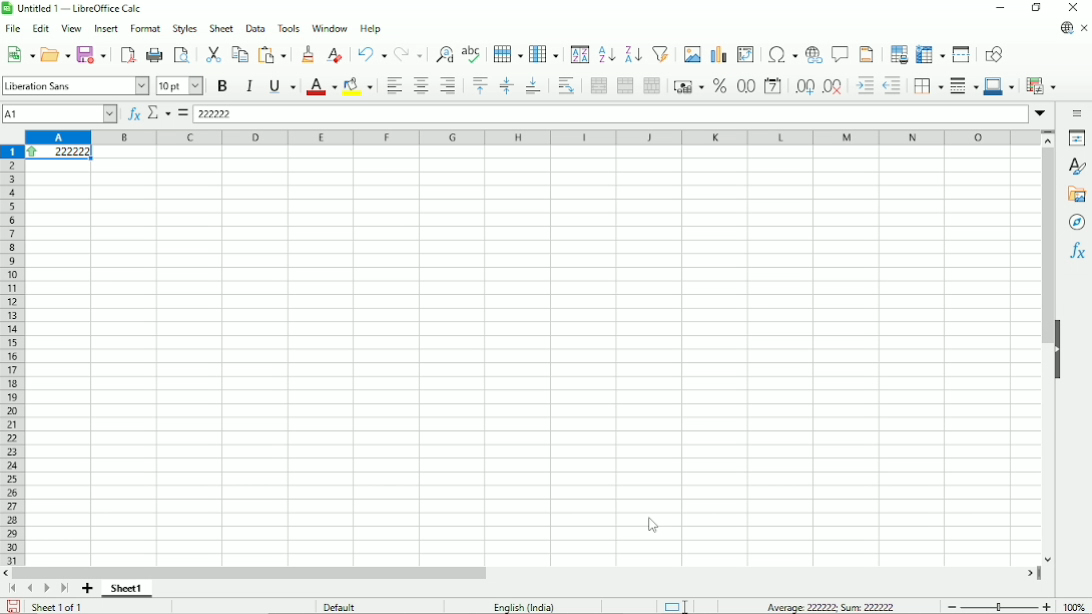 The height and width of the screenshot is (614, 1092). What do you see at coordinates (580, 53) in the screenshot?
I see `Sort` at bounding box center [580, 53].